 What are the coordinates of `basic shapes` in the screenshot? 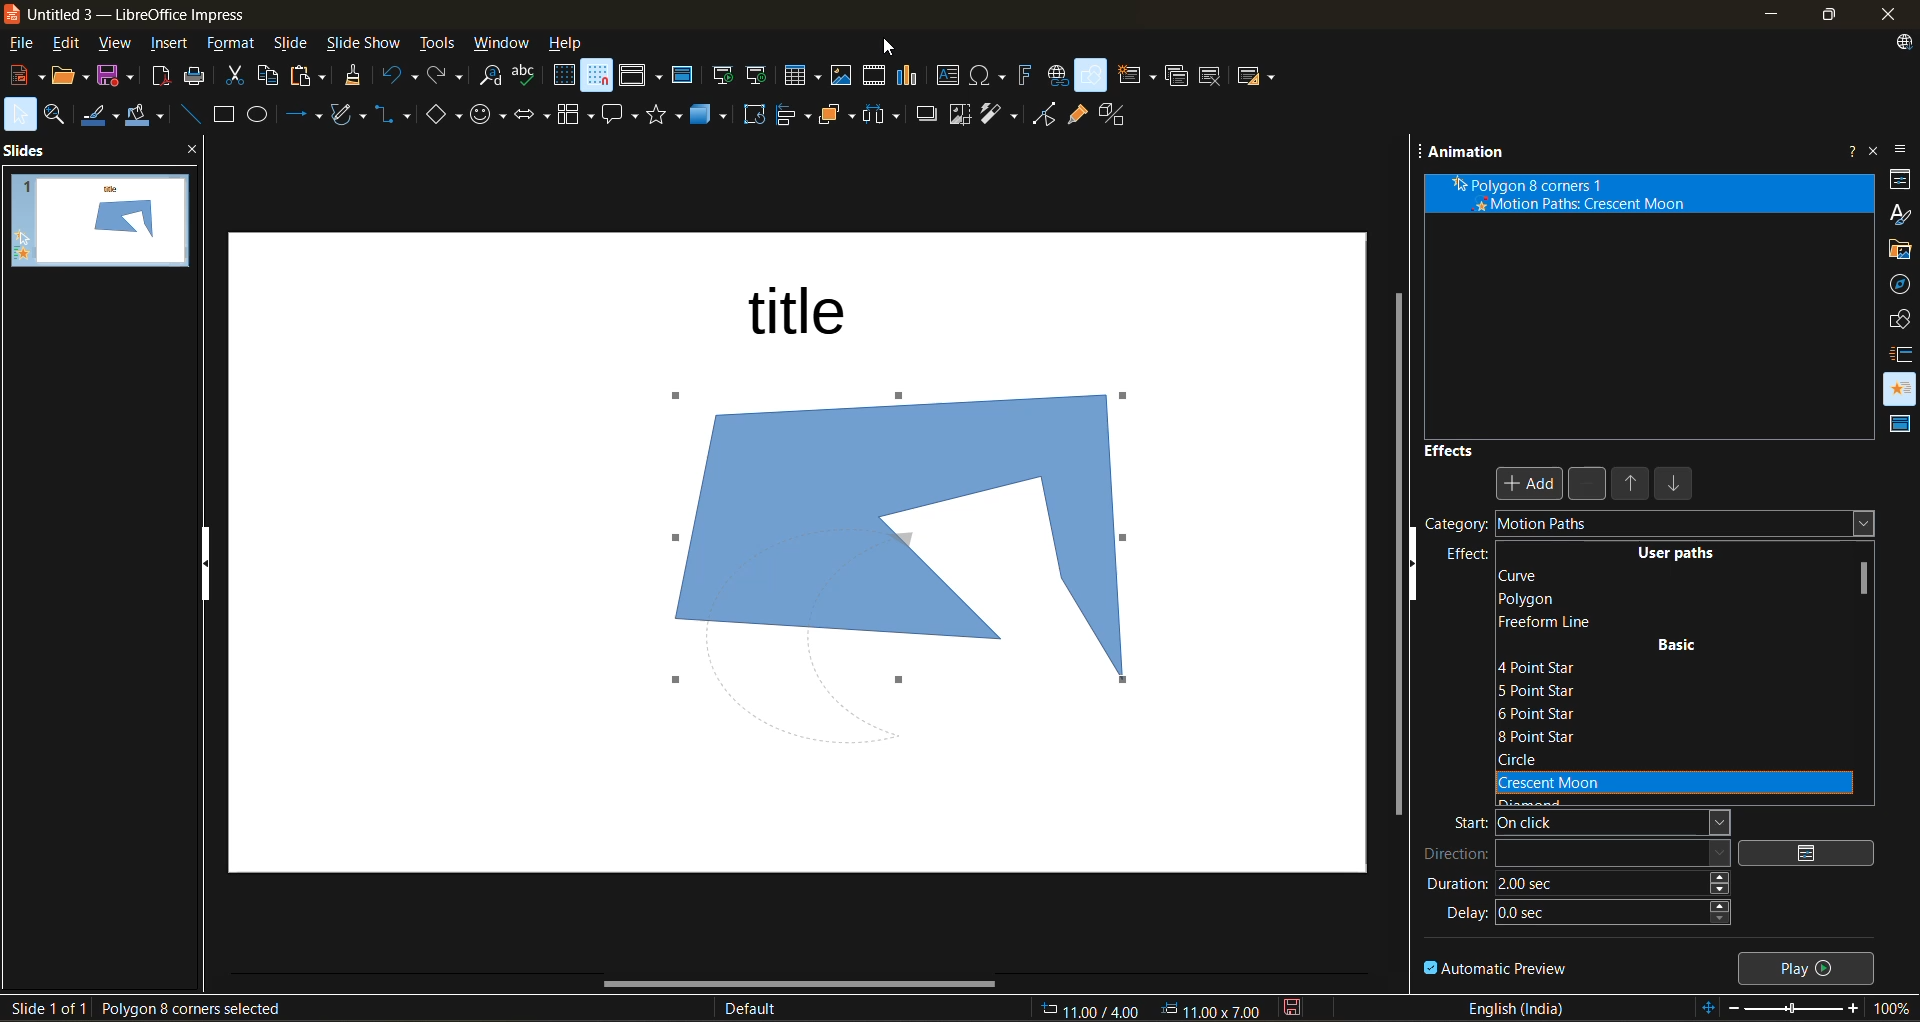 It's located at (447, 121).